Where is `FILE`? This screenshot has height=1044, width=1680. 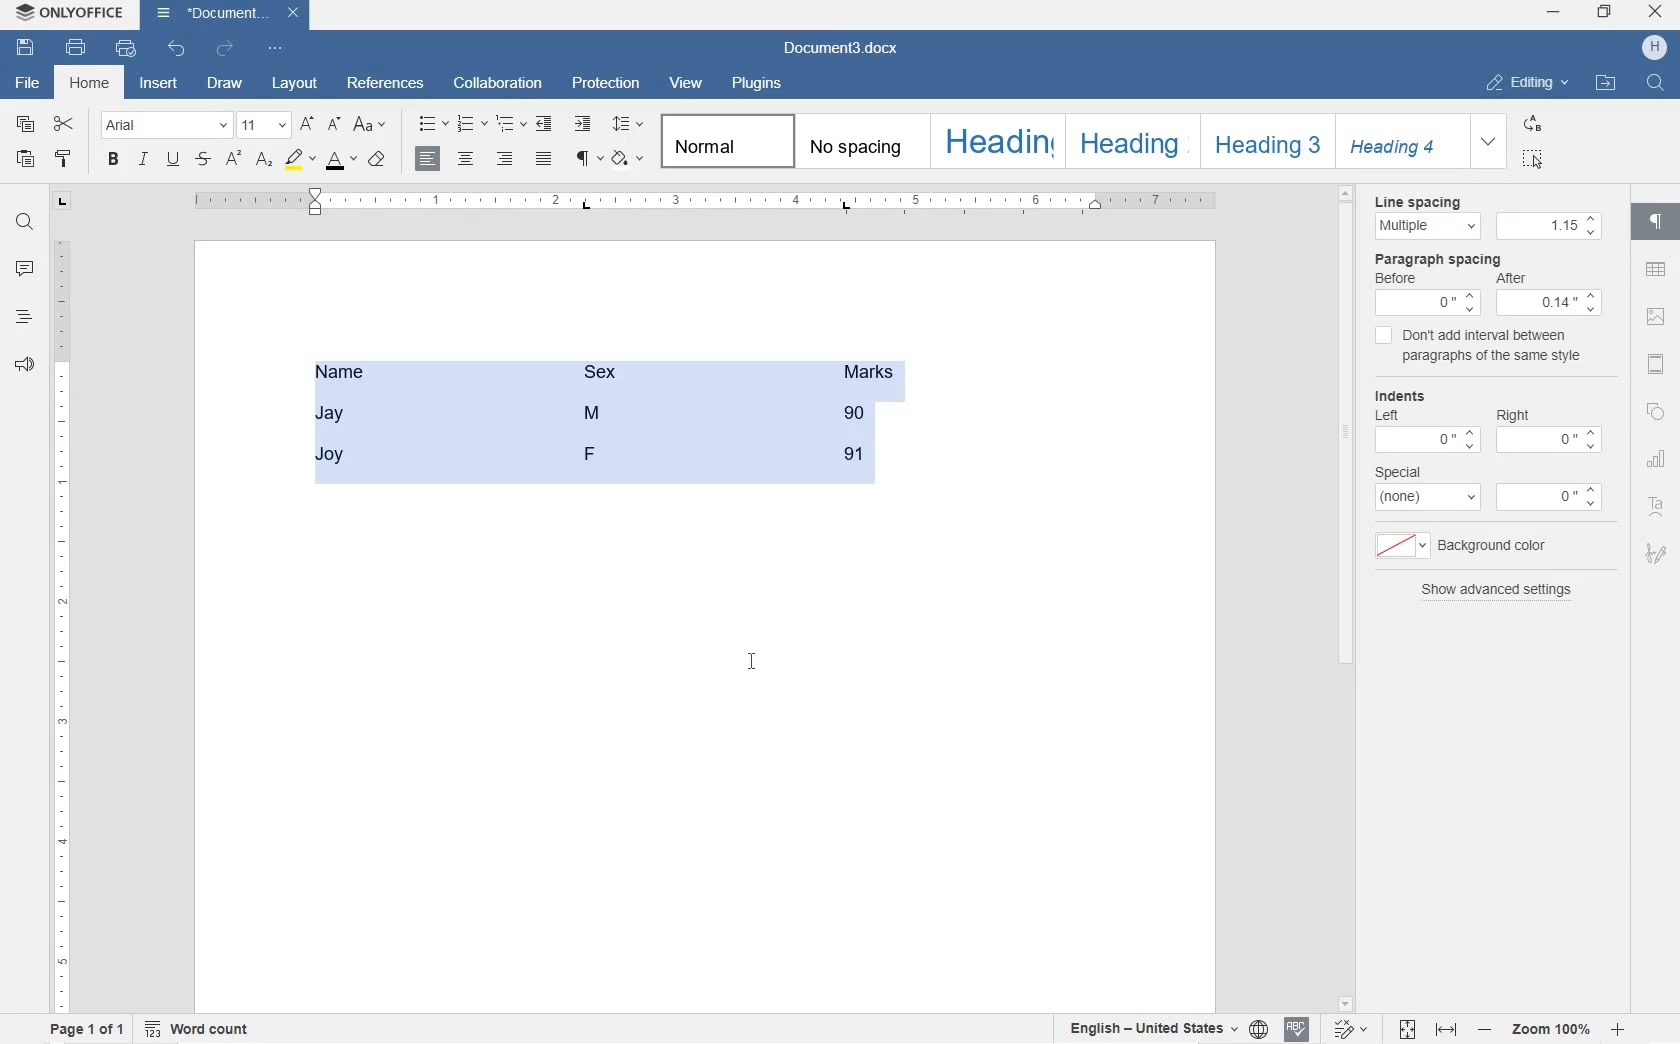
FILE is located at coordinates (24, 84).